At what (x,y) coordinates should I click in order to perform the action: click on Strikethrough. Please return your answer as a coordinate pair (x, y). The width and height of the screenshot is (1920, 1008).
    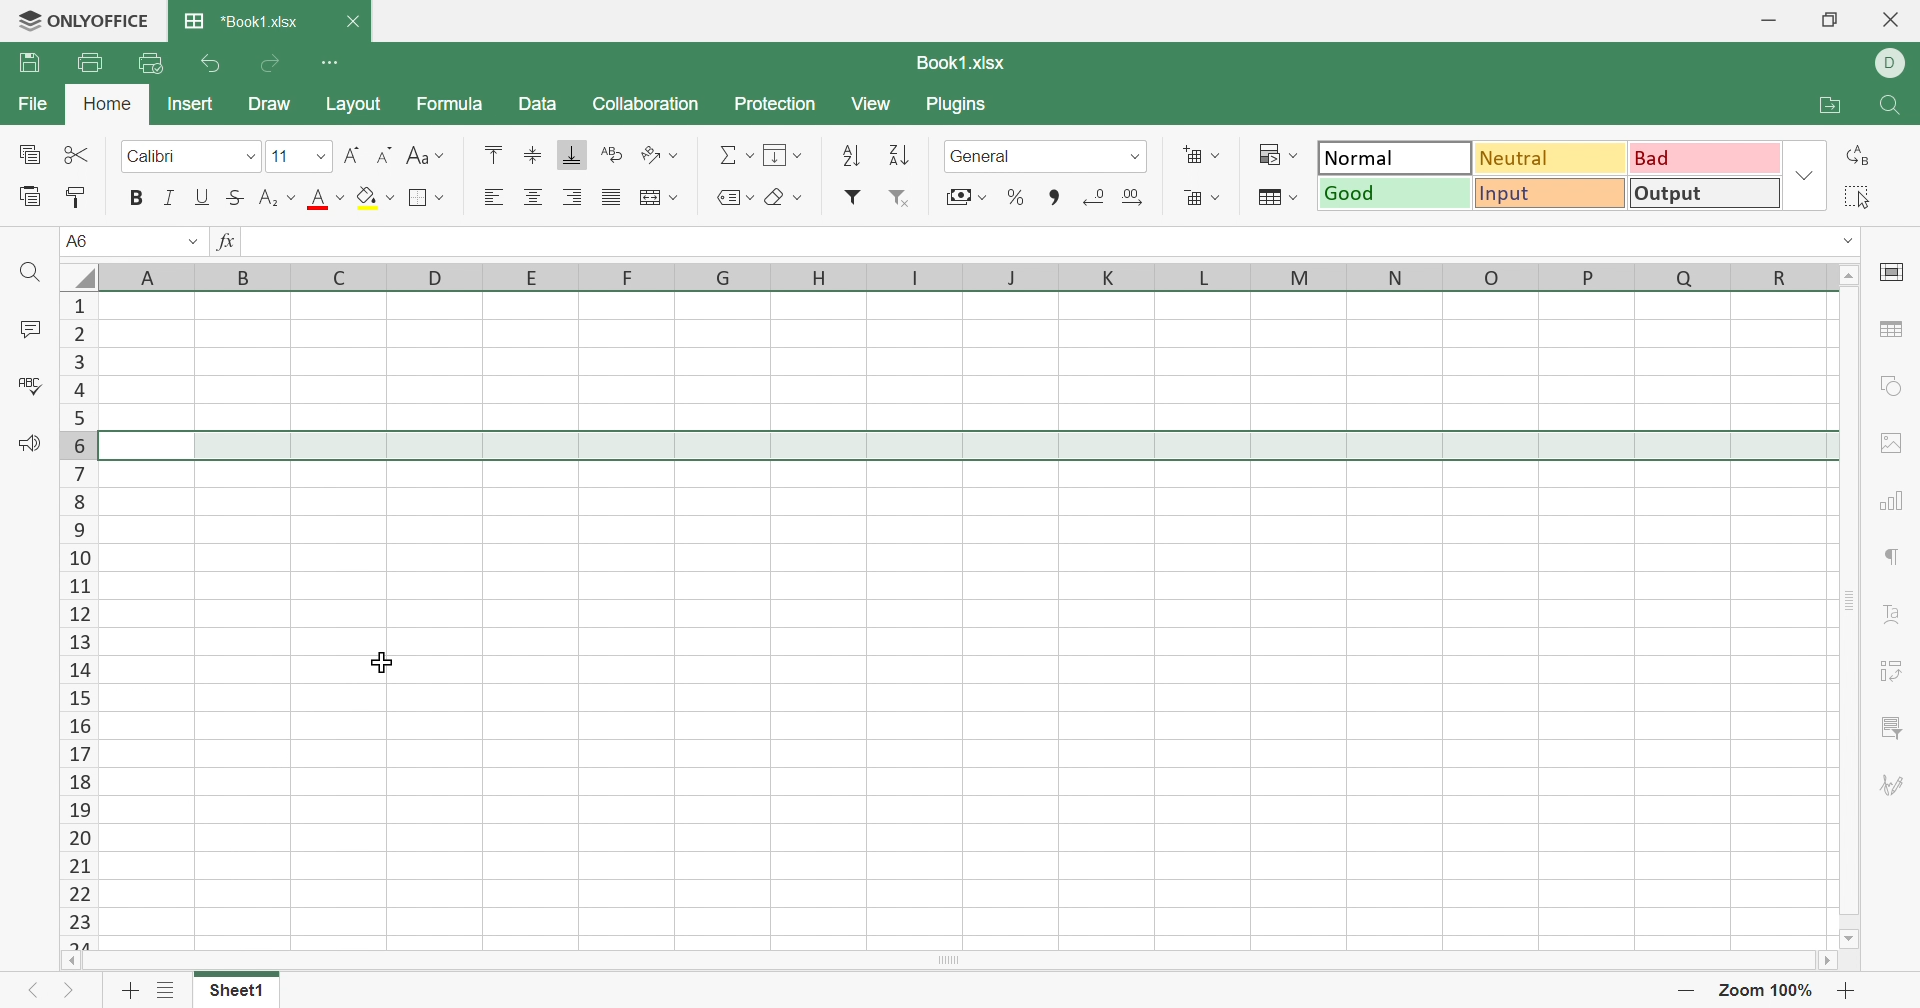
    Looking at the image, I should click on (237, 199).